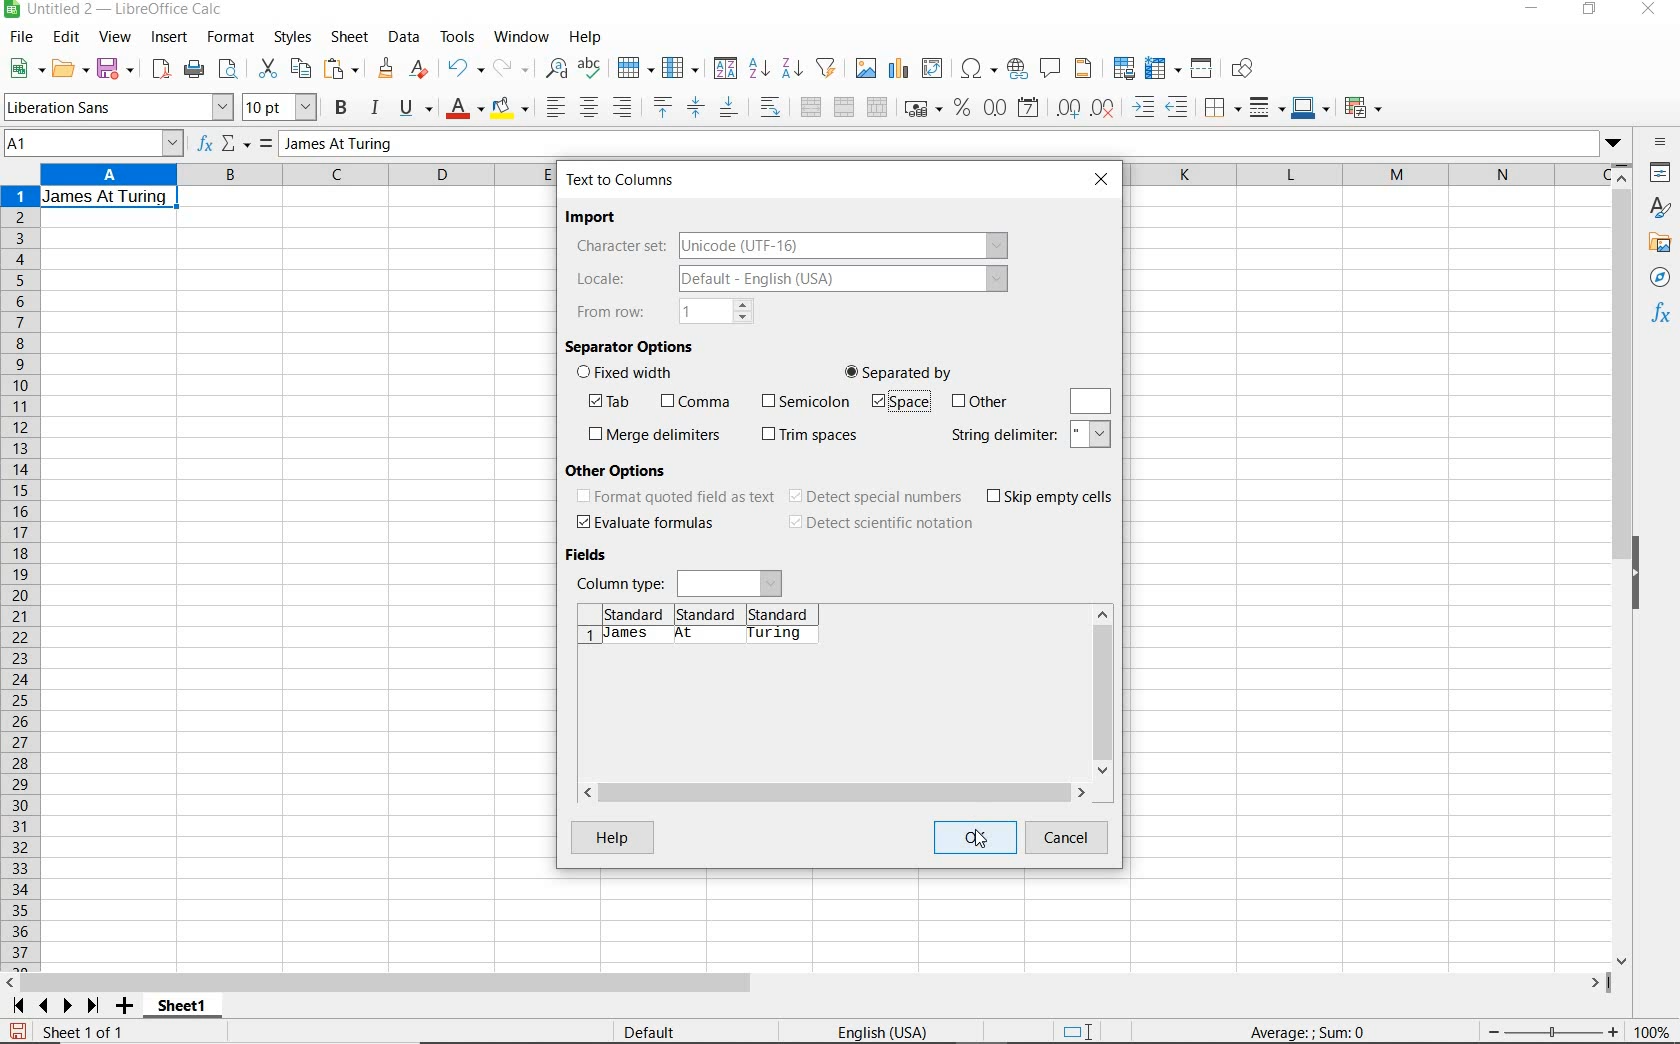 This screenshot has width=1680, height=1044. Describe the element at coordinates (882, 1031) in the screenshot. I see `language` at that location.